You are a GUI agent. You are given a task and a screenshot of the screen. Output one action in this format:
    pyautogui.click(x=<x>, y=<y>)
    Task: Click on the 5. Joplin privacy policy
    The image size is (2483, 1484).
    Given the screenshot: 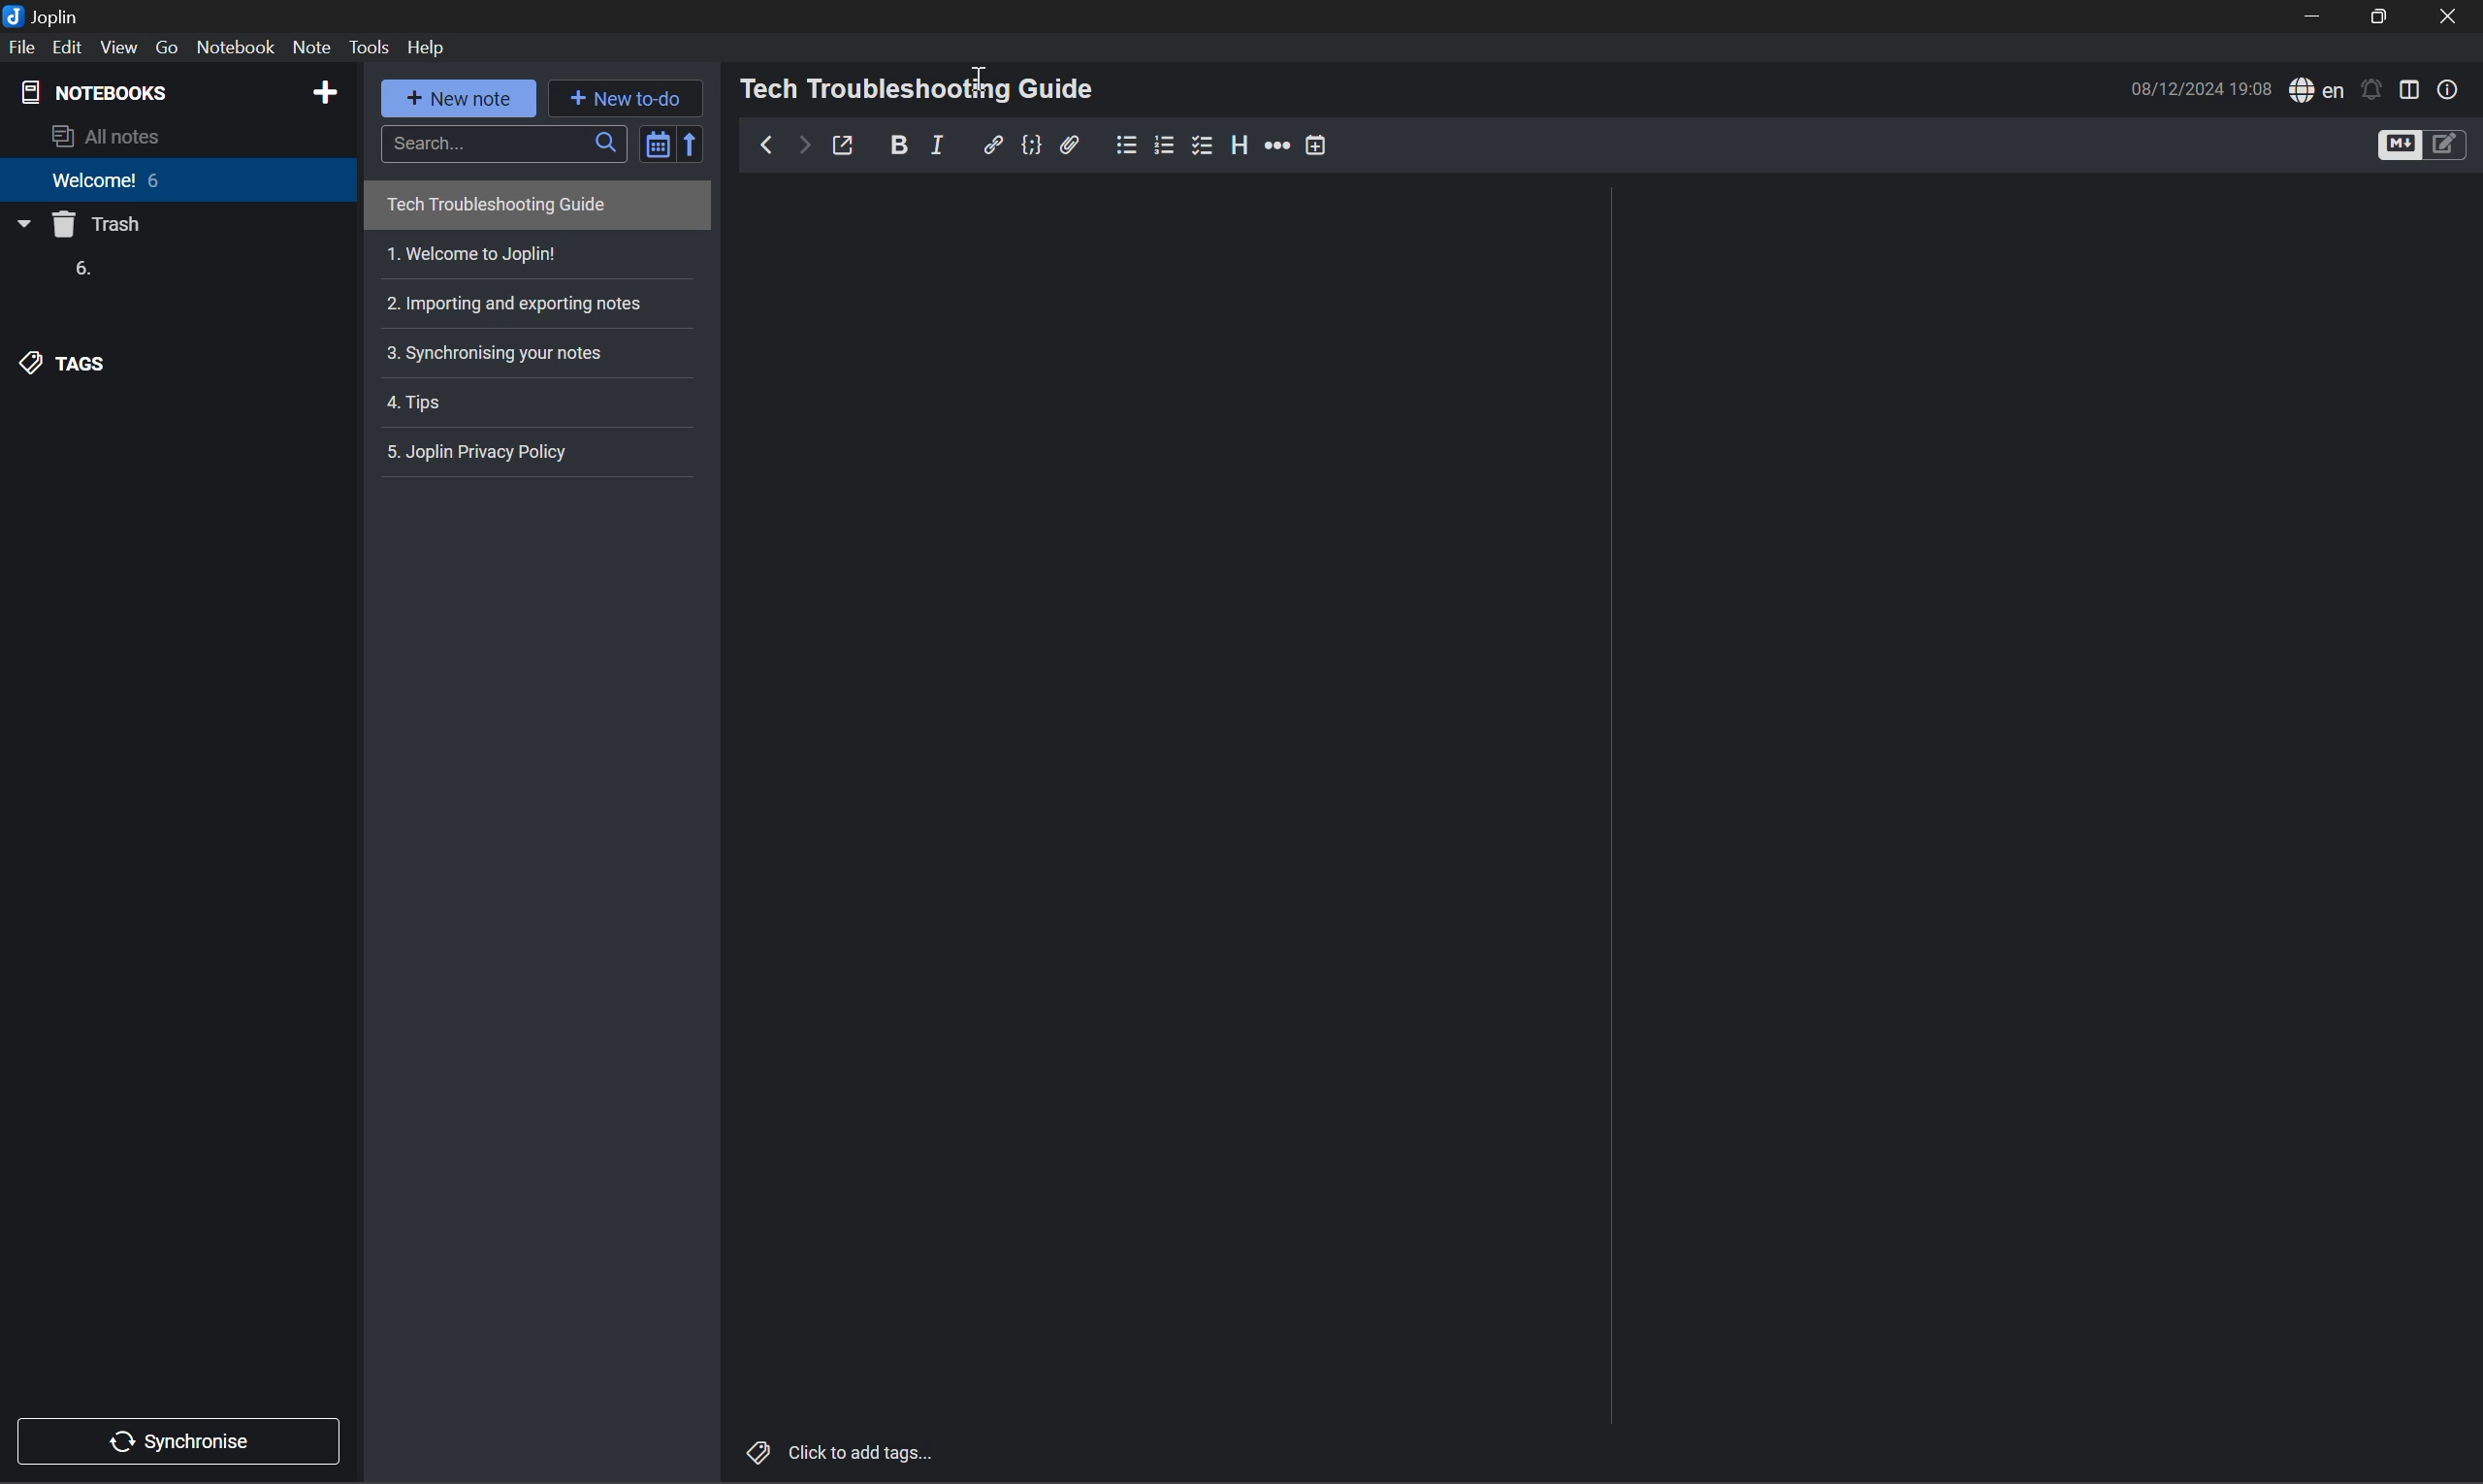 What is the action you would take?
    pyautogui.click(x=484, y=450)
    